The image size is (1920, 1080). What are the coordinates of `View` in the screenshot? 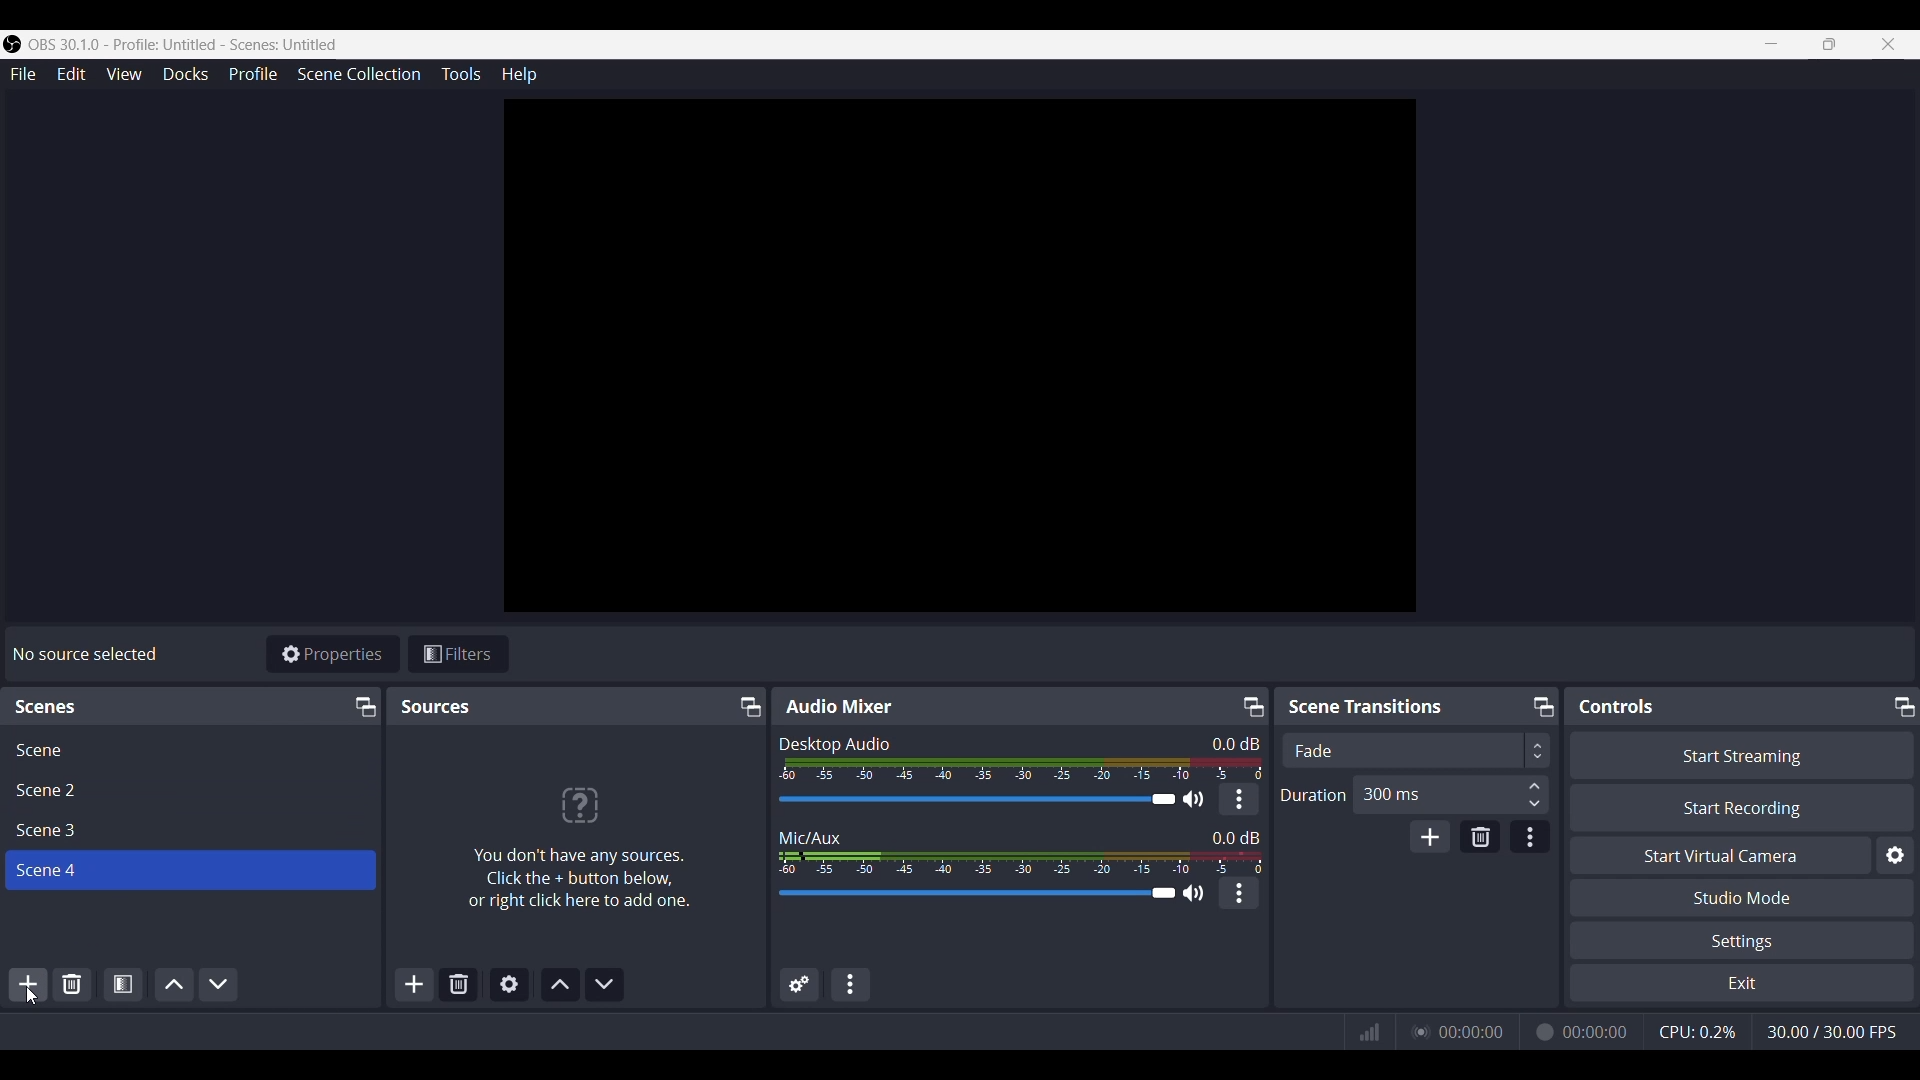 It's located at (124, 74).